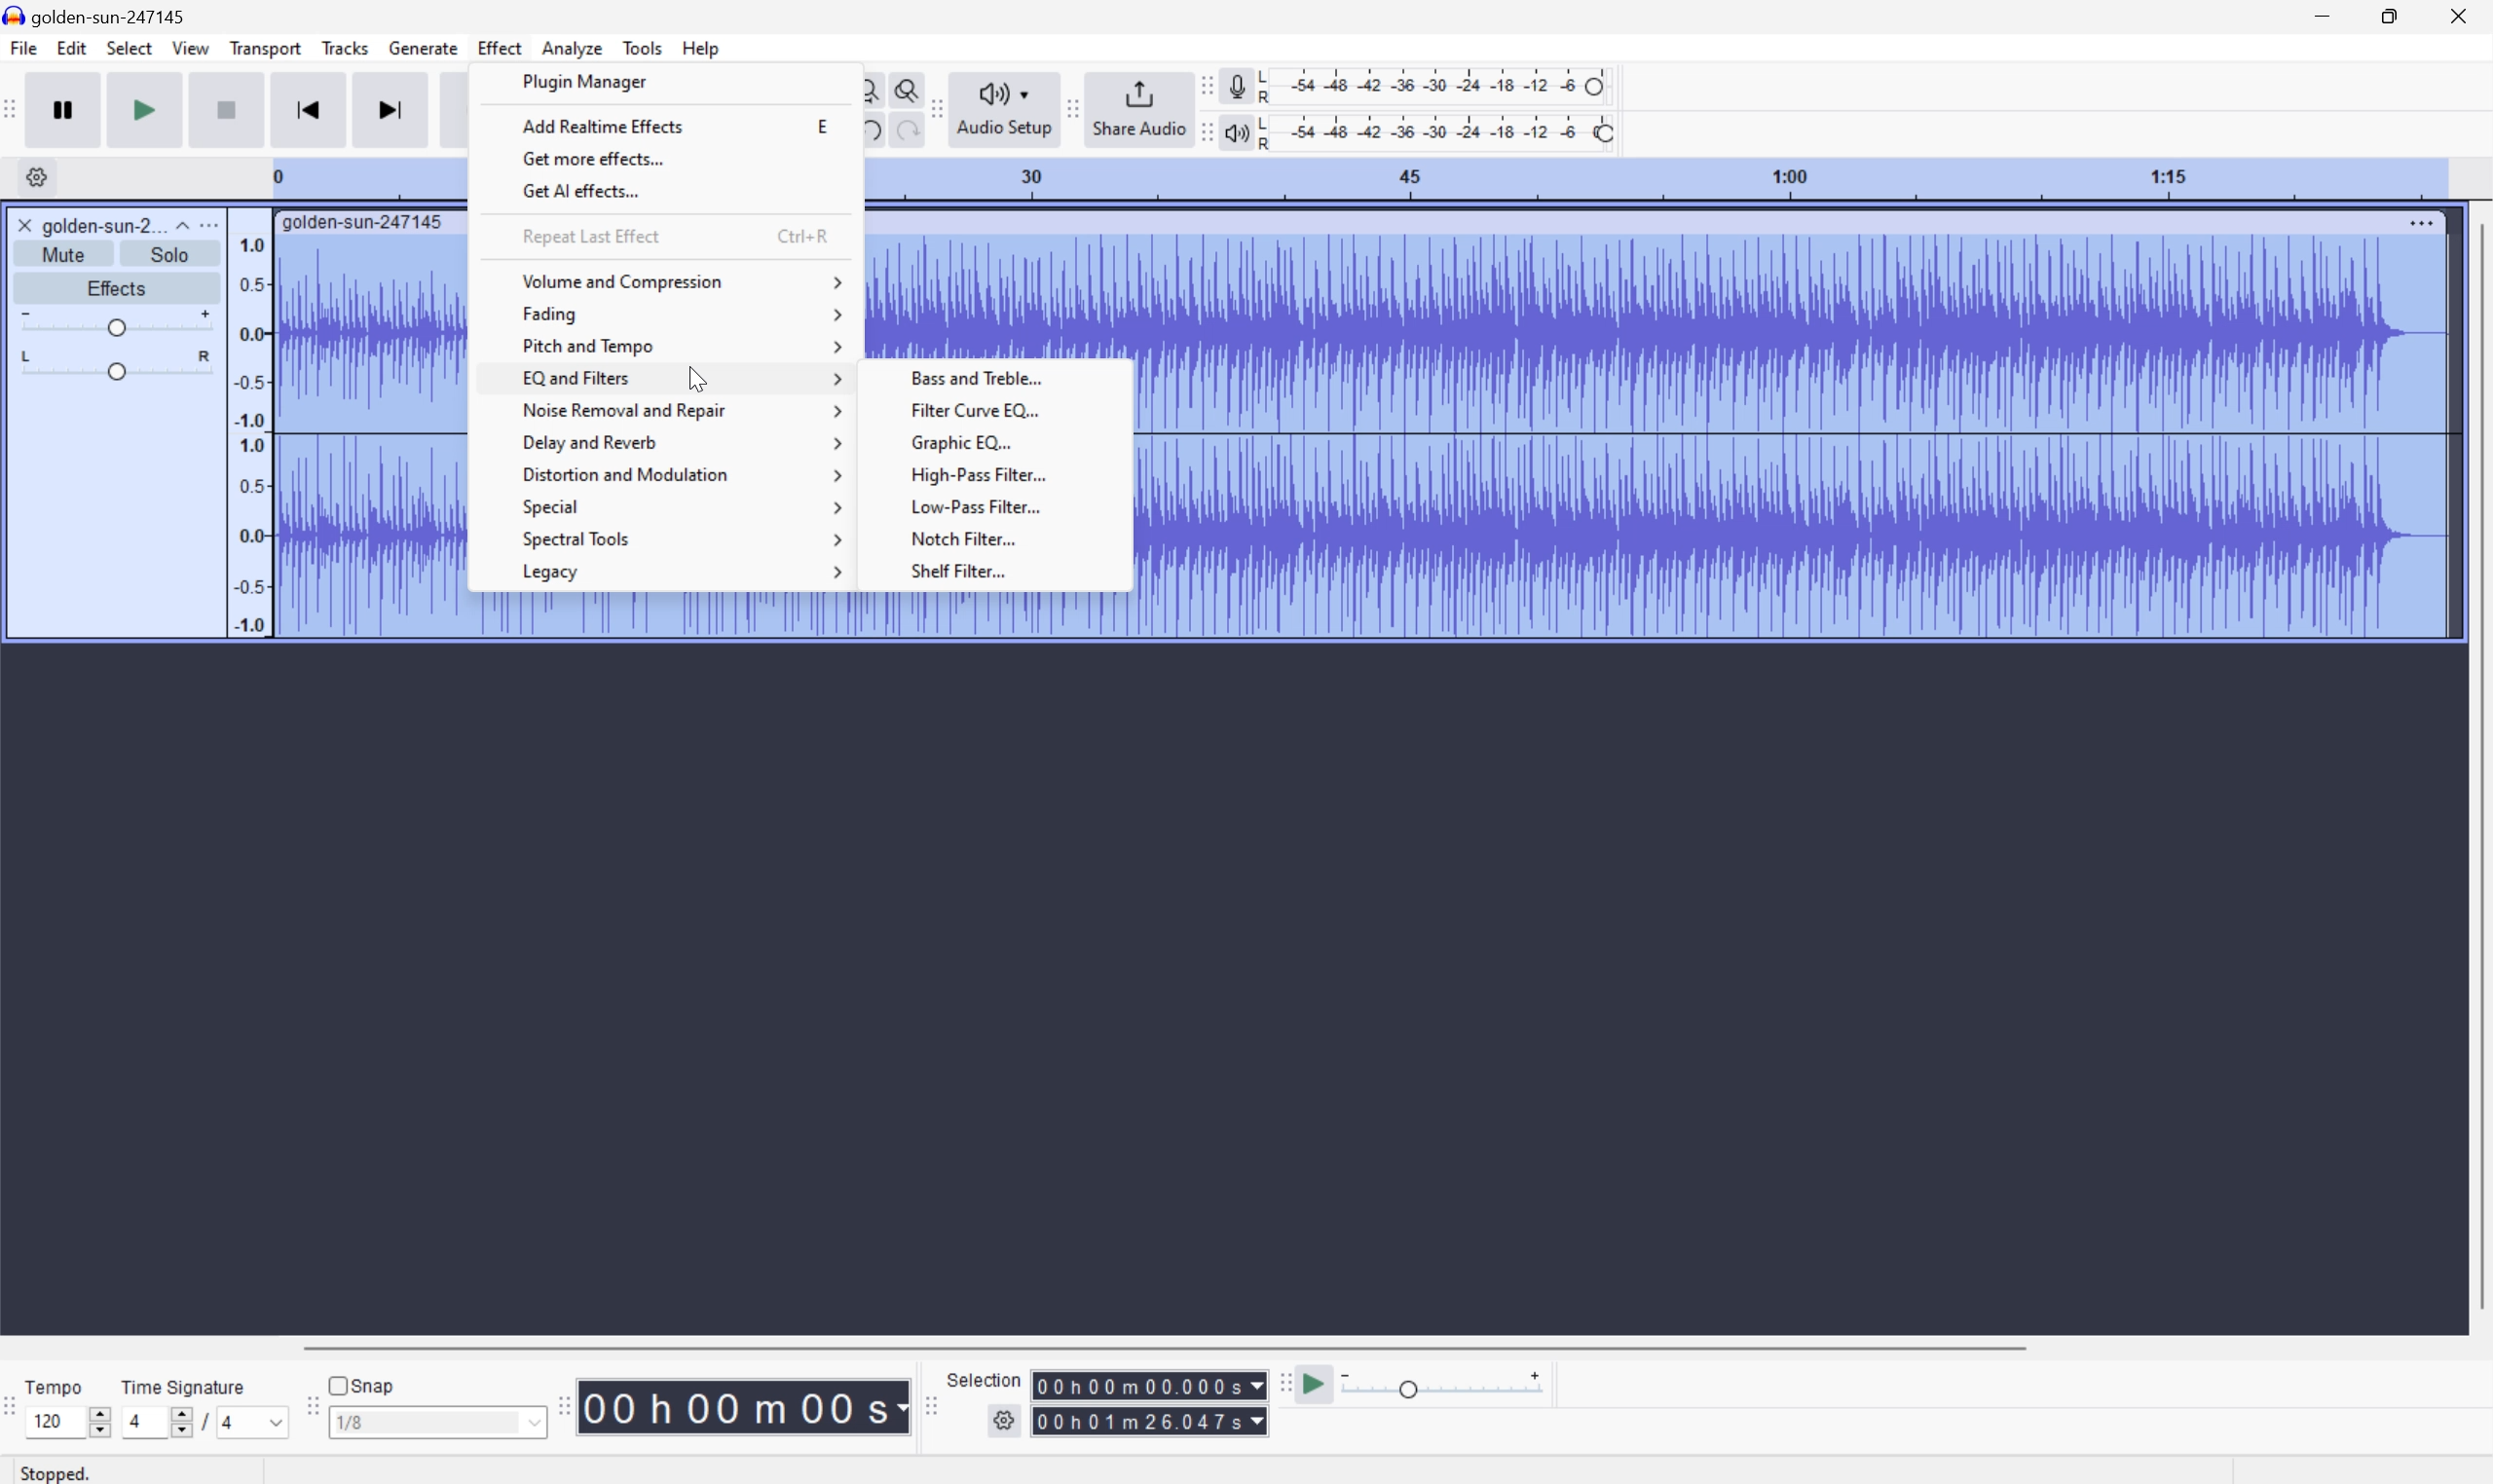 The image size is (2493, 1484). I want to click on Audacity share audio toolbar, so click(1074, 107).